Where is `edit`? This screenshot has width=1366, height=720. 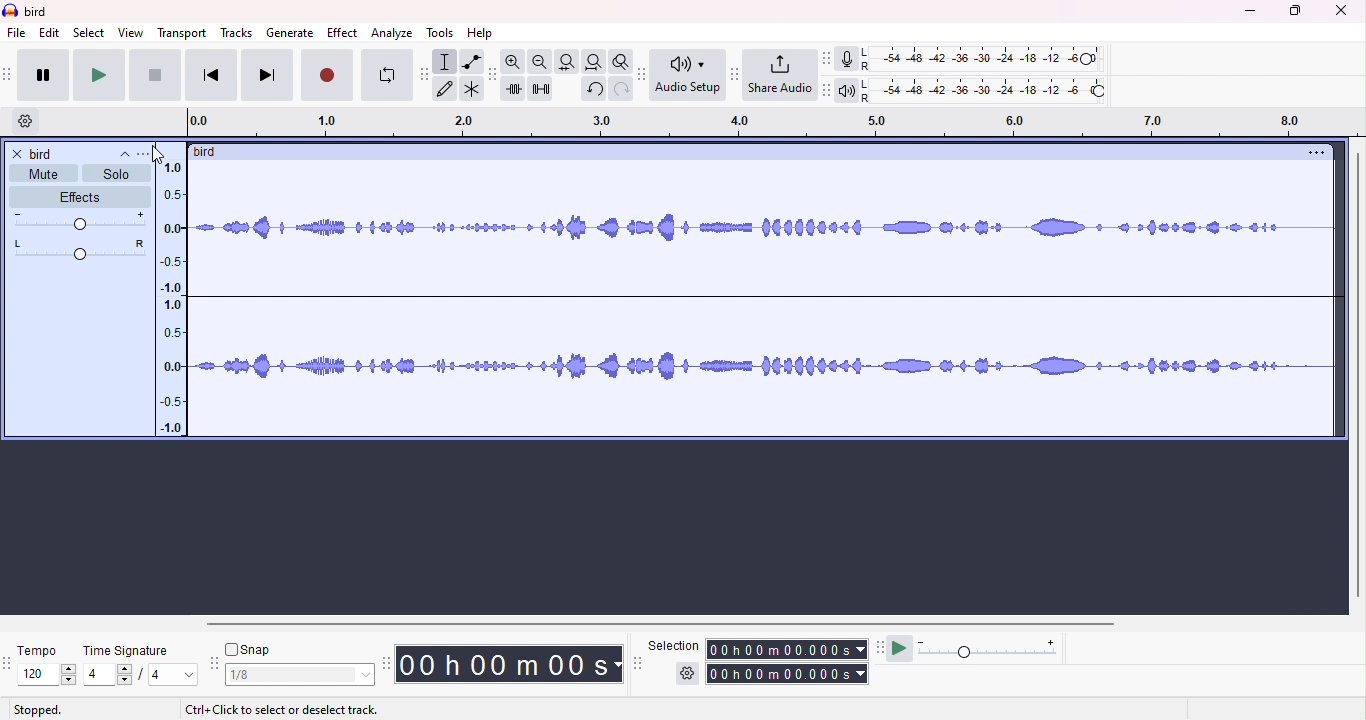 edit is located at coordinates (50, 33).